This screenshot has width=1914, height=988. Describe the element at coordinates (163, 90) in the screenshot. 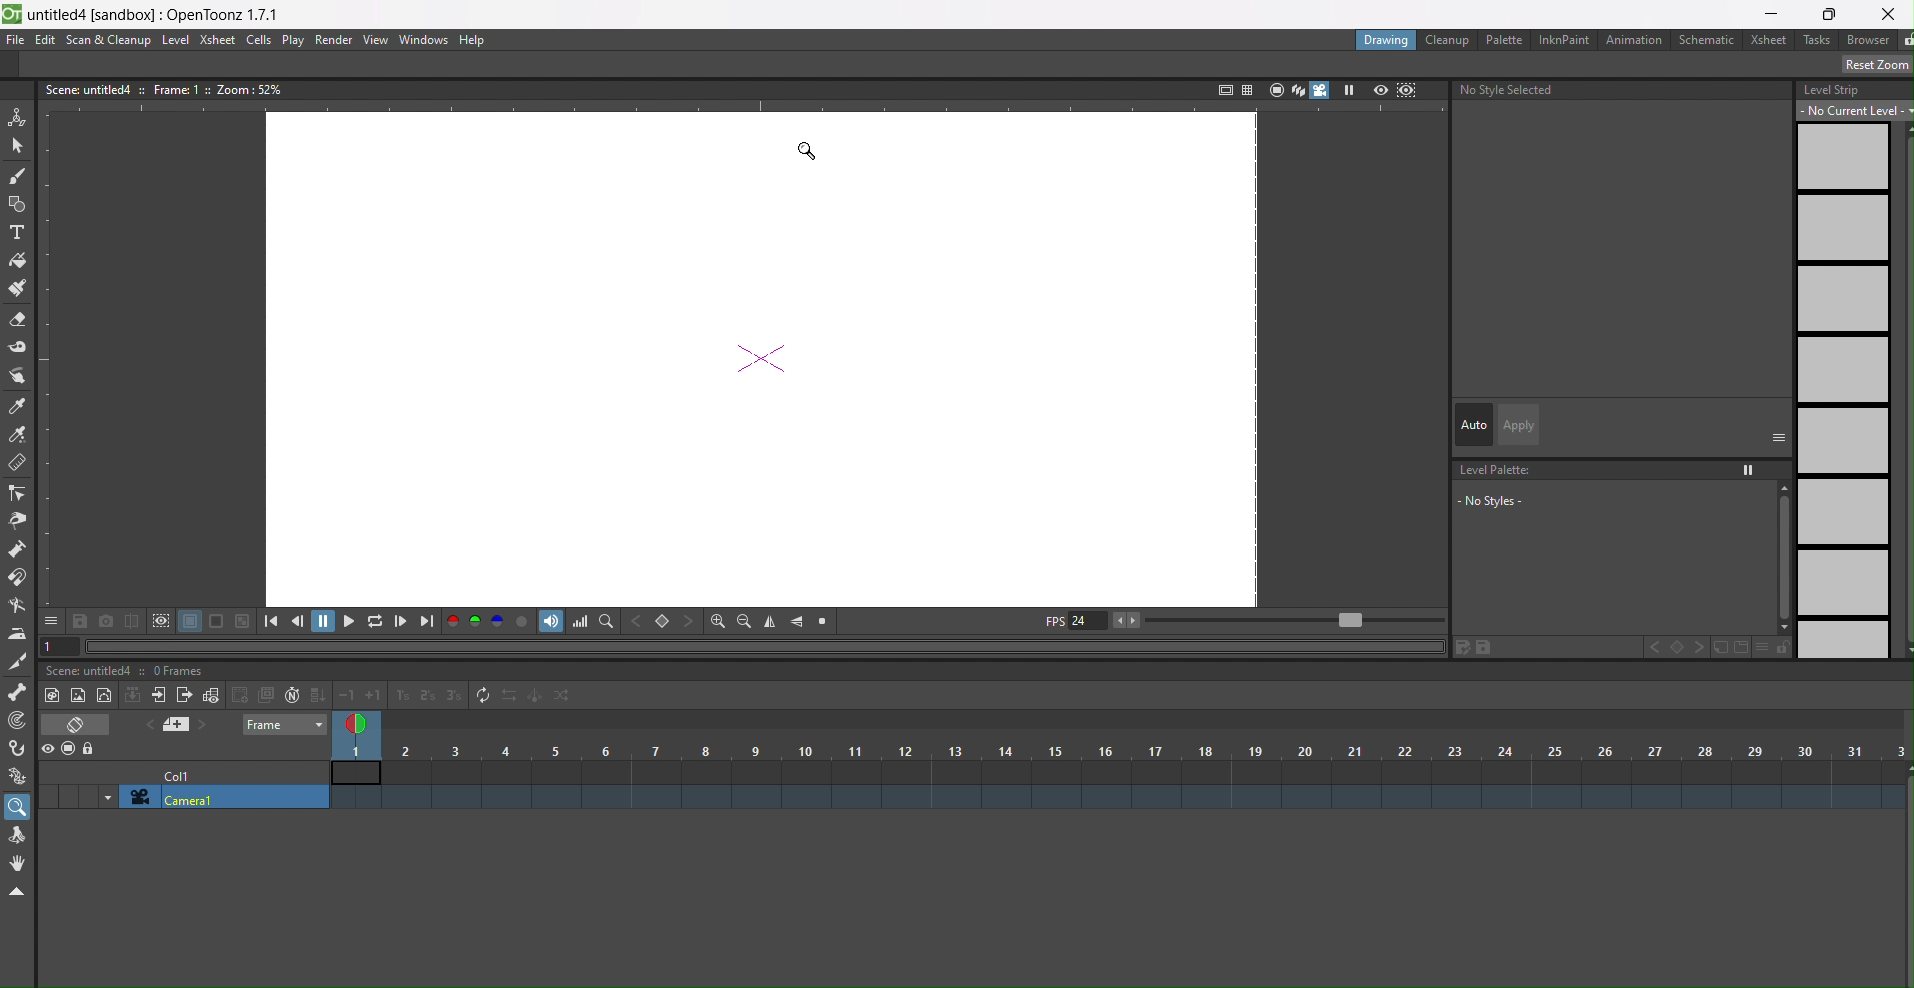

I see `text` at that location.